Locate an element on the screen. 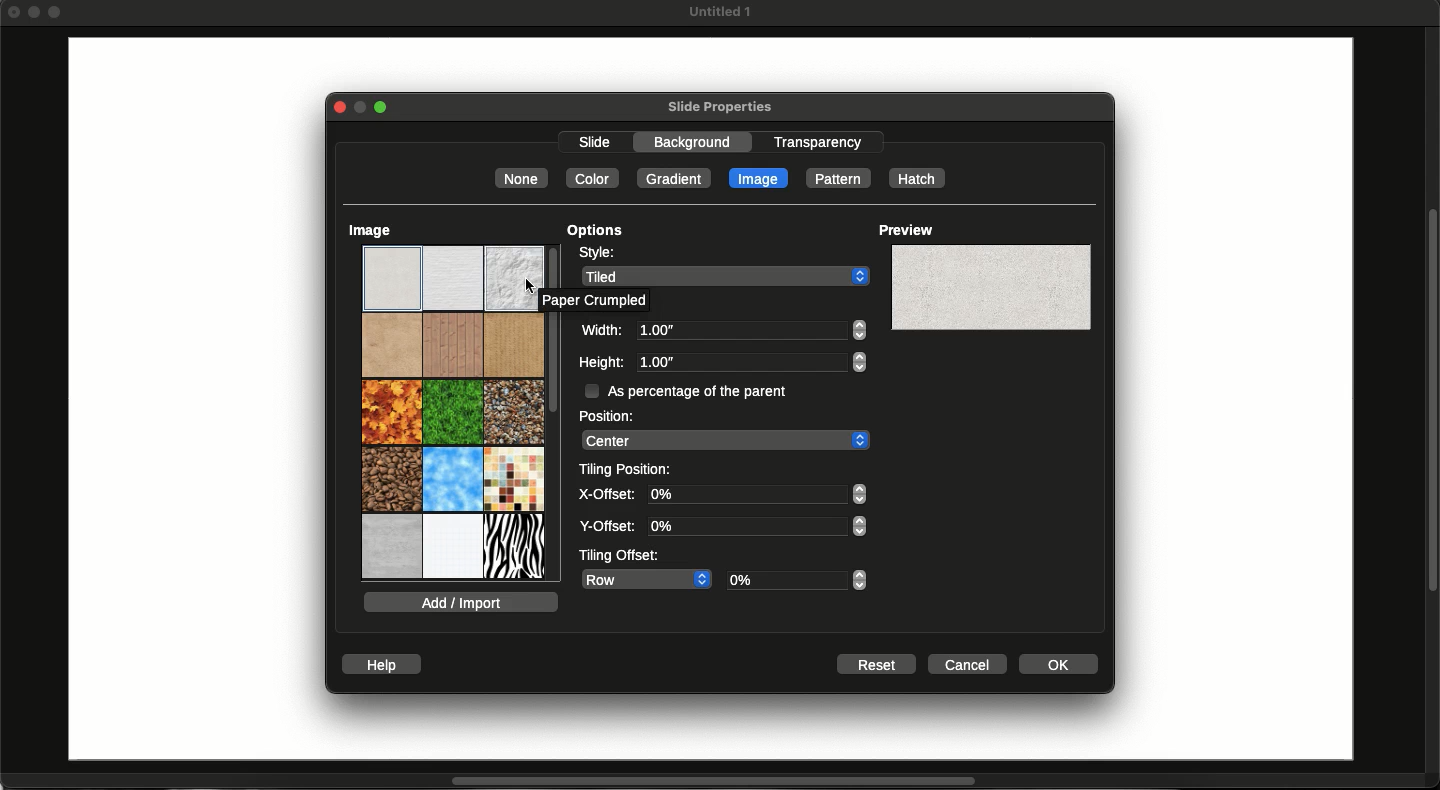 This screenshot has height=790, width=1440. Options is located at coordinates (596, 231).